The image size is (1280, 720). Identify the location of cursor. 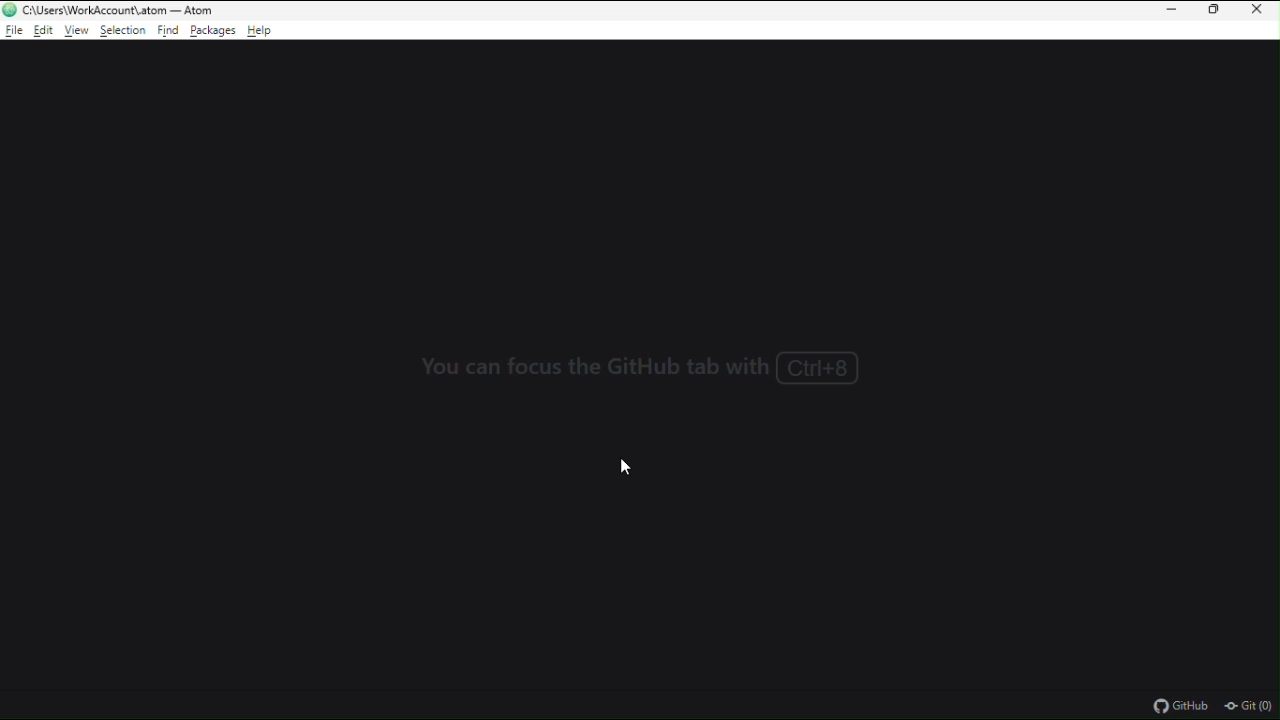
(625, 466).